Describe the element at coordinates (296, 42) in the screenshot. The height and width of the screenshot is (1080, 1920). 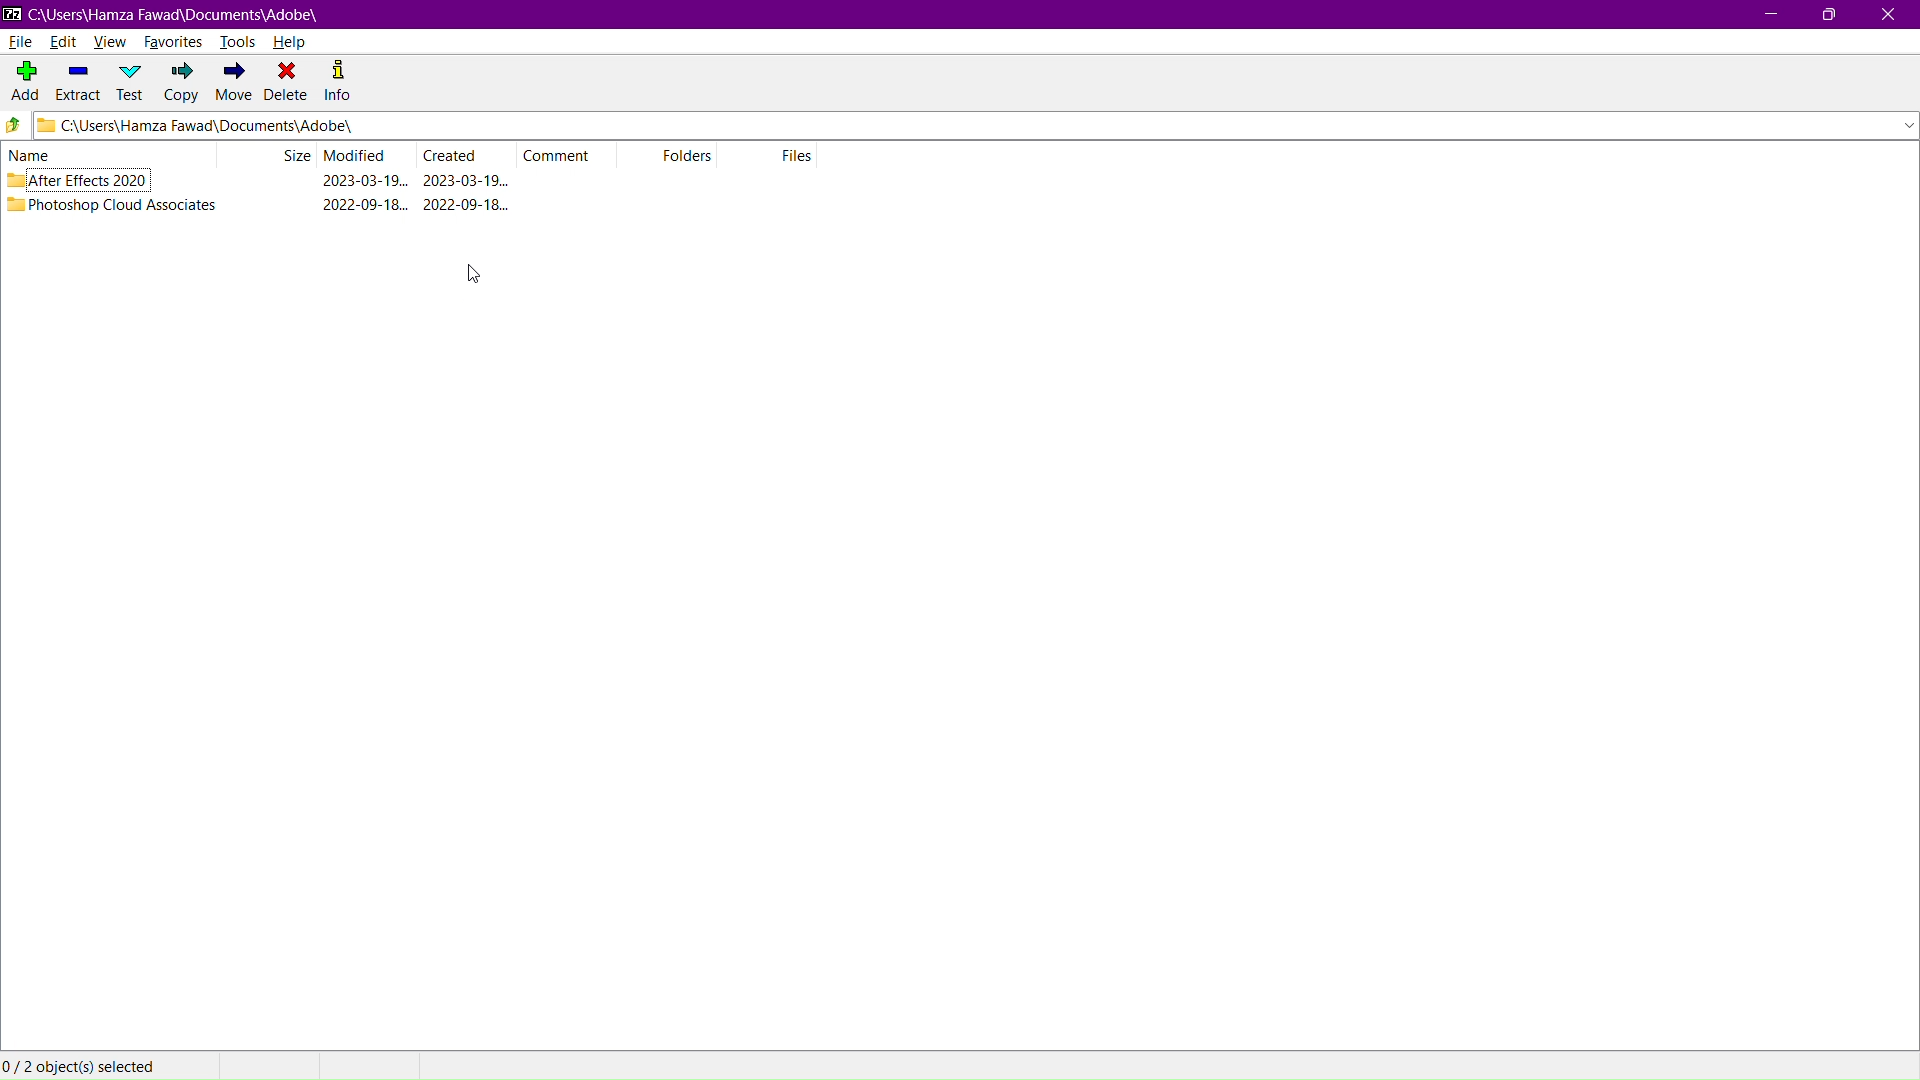
I see `Help` at that location.